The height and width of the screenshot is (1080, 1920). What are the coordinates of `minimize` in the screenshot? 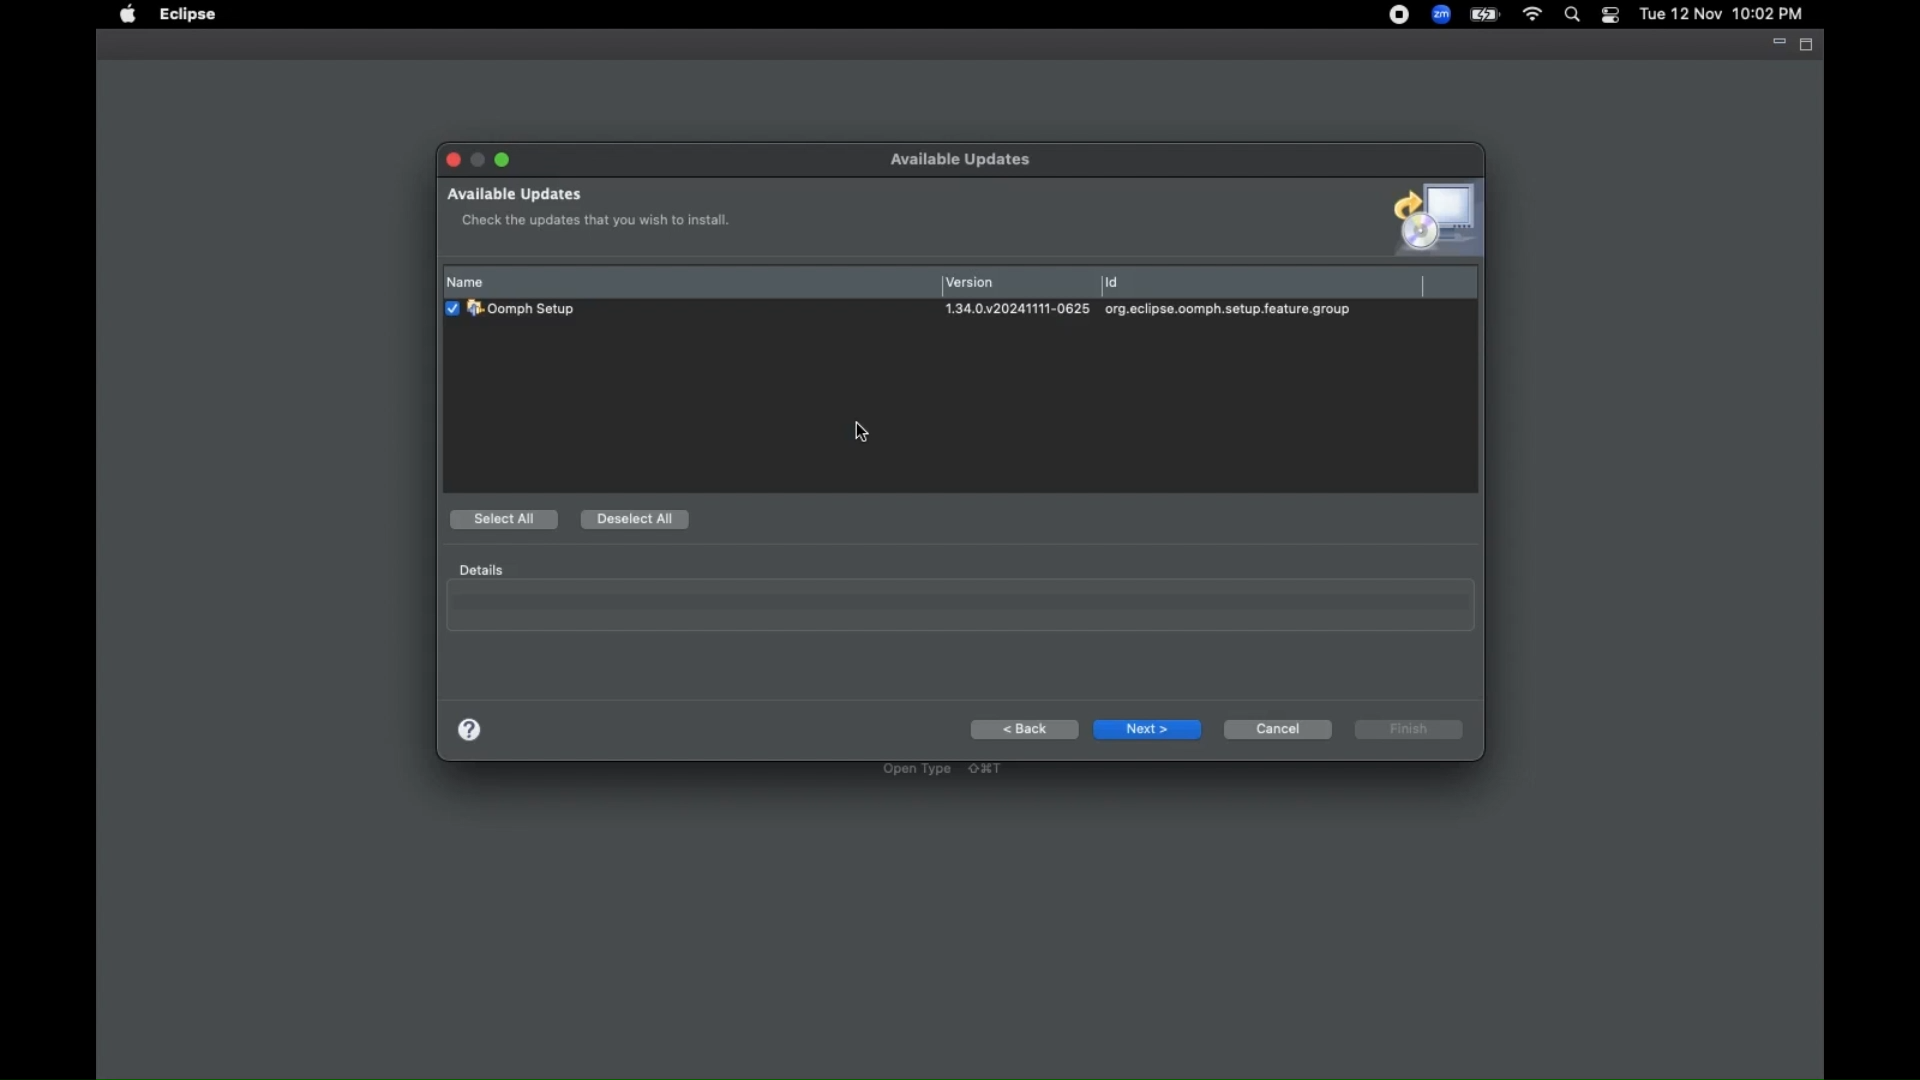 It's located at (480, 157).